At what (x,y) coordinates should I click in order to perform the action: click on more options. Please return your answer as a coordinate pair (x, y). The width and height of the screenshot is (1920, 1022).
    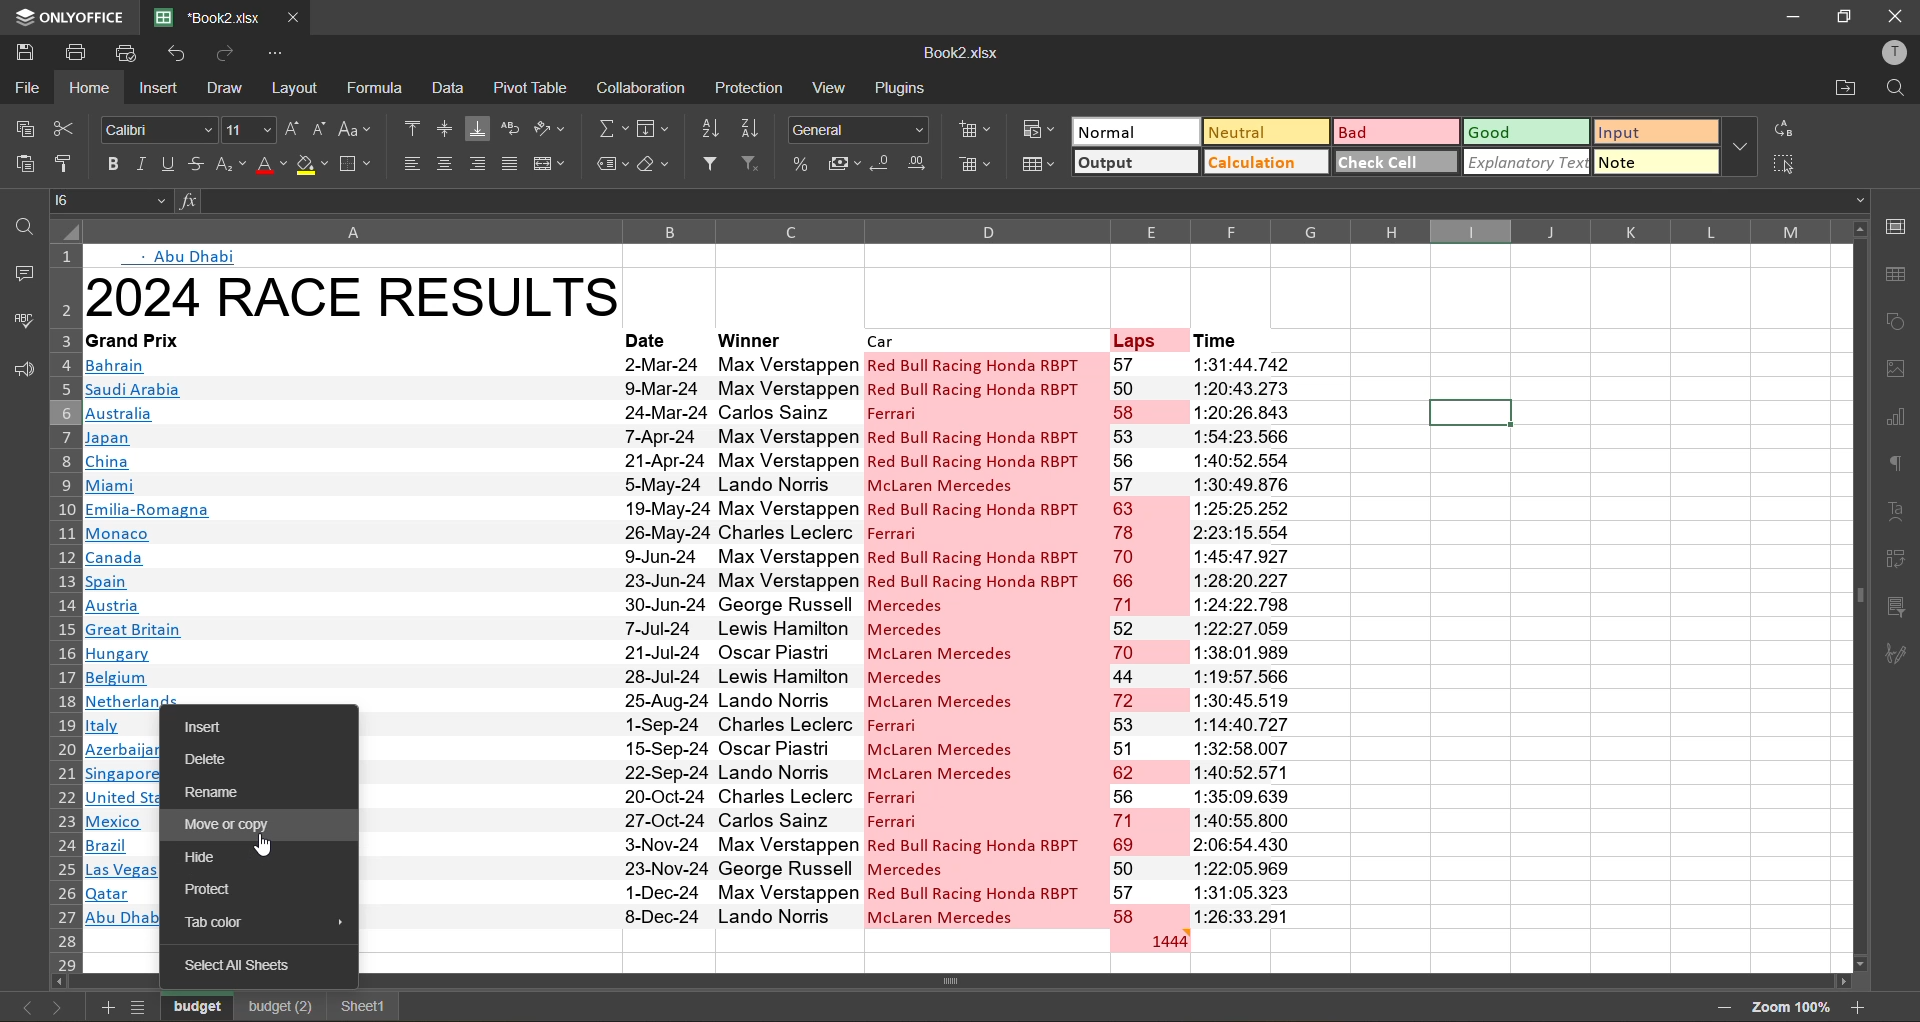
    Looking at the image, I should click on (1739, 147).